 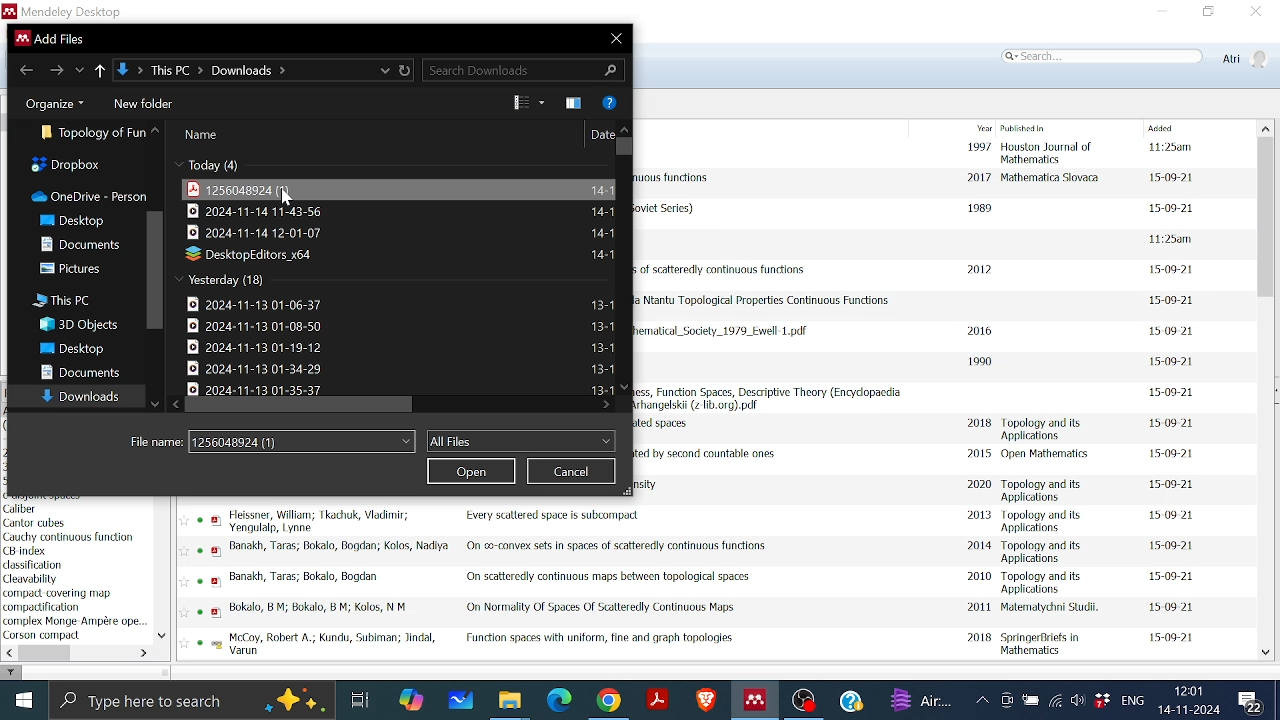 What do you see at coordinates (597, 638) in the screenshot?
I see `Title` at bounding box center [597, 638].